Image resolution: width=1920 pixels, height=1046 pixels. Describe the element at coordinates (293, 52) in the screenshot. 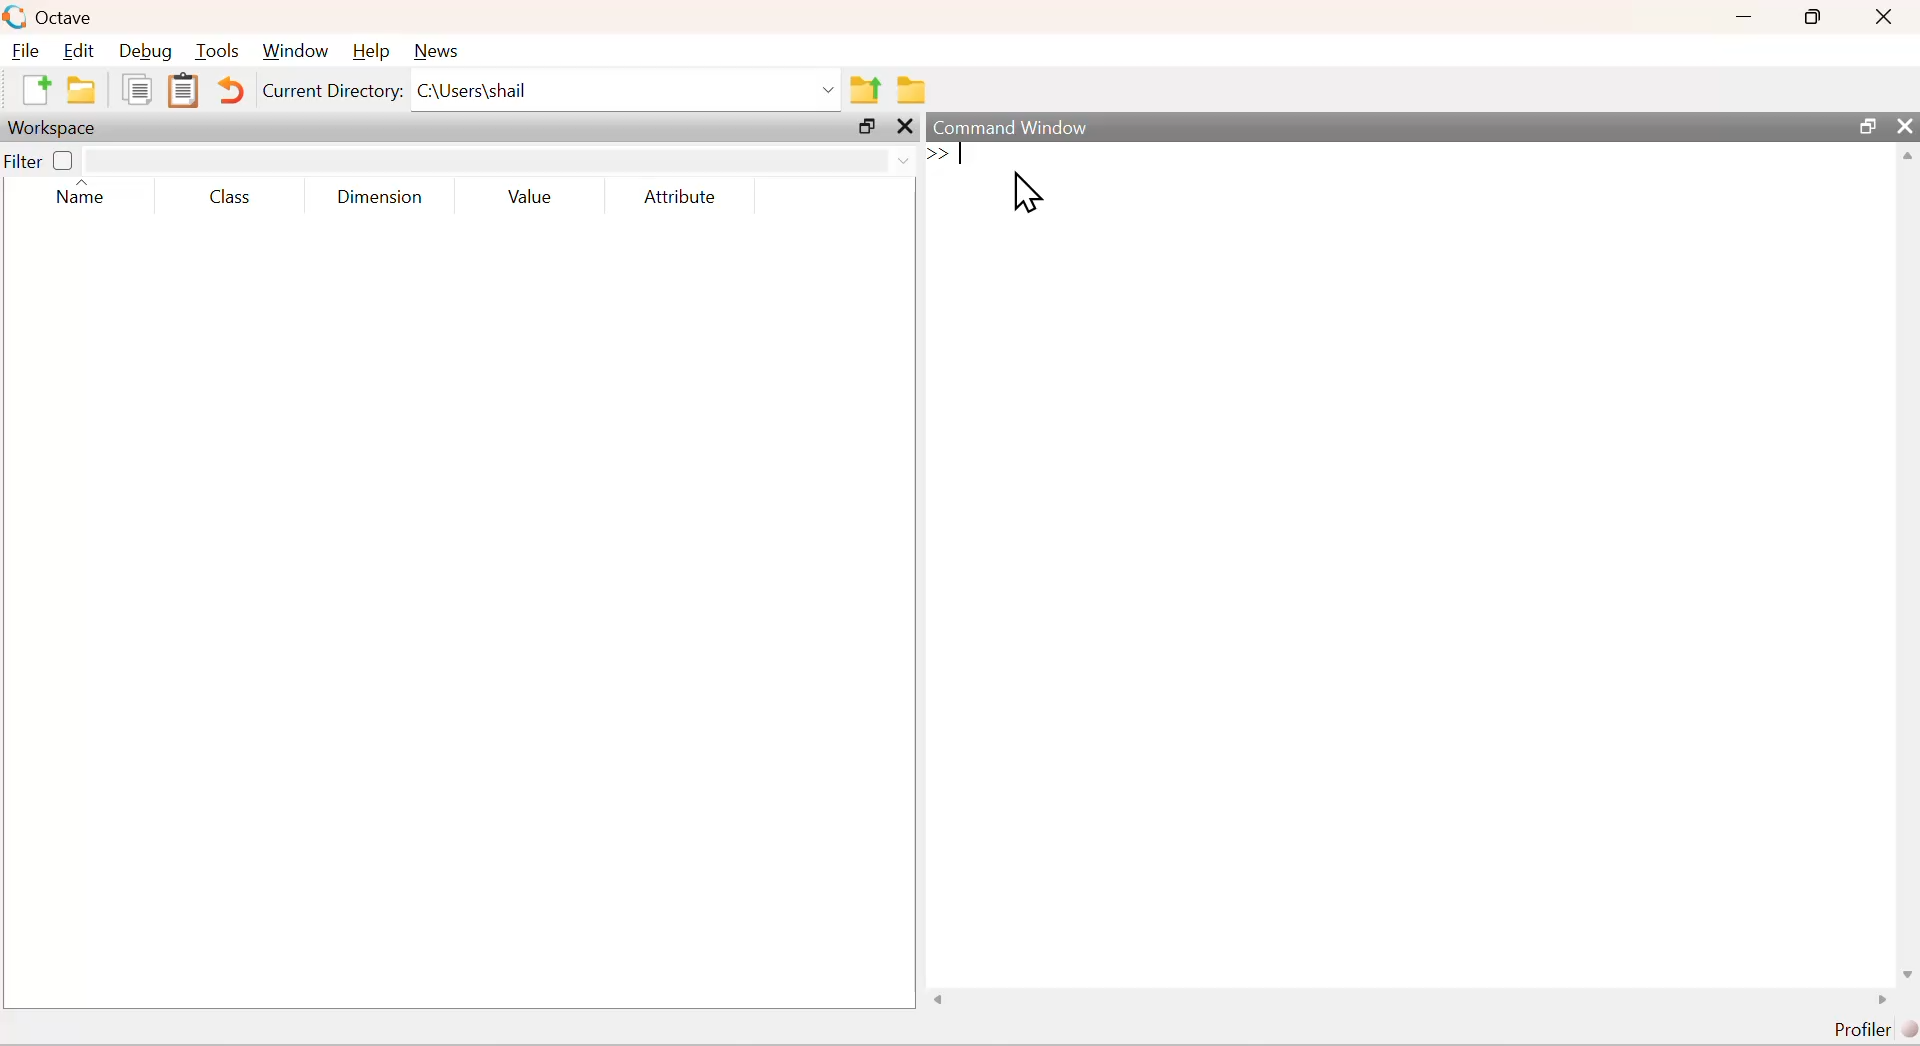

I see `Window` at that location.